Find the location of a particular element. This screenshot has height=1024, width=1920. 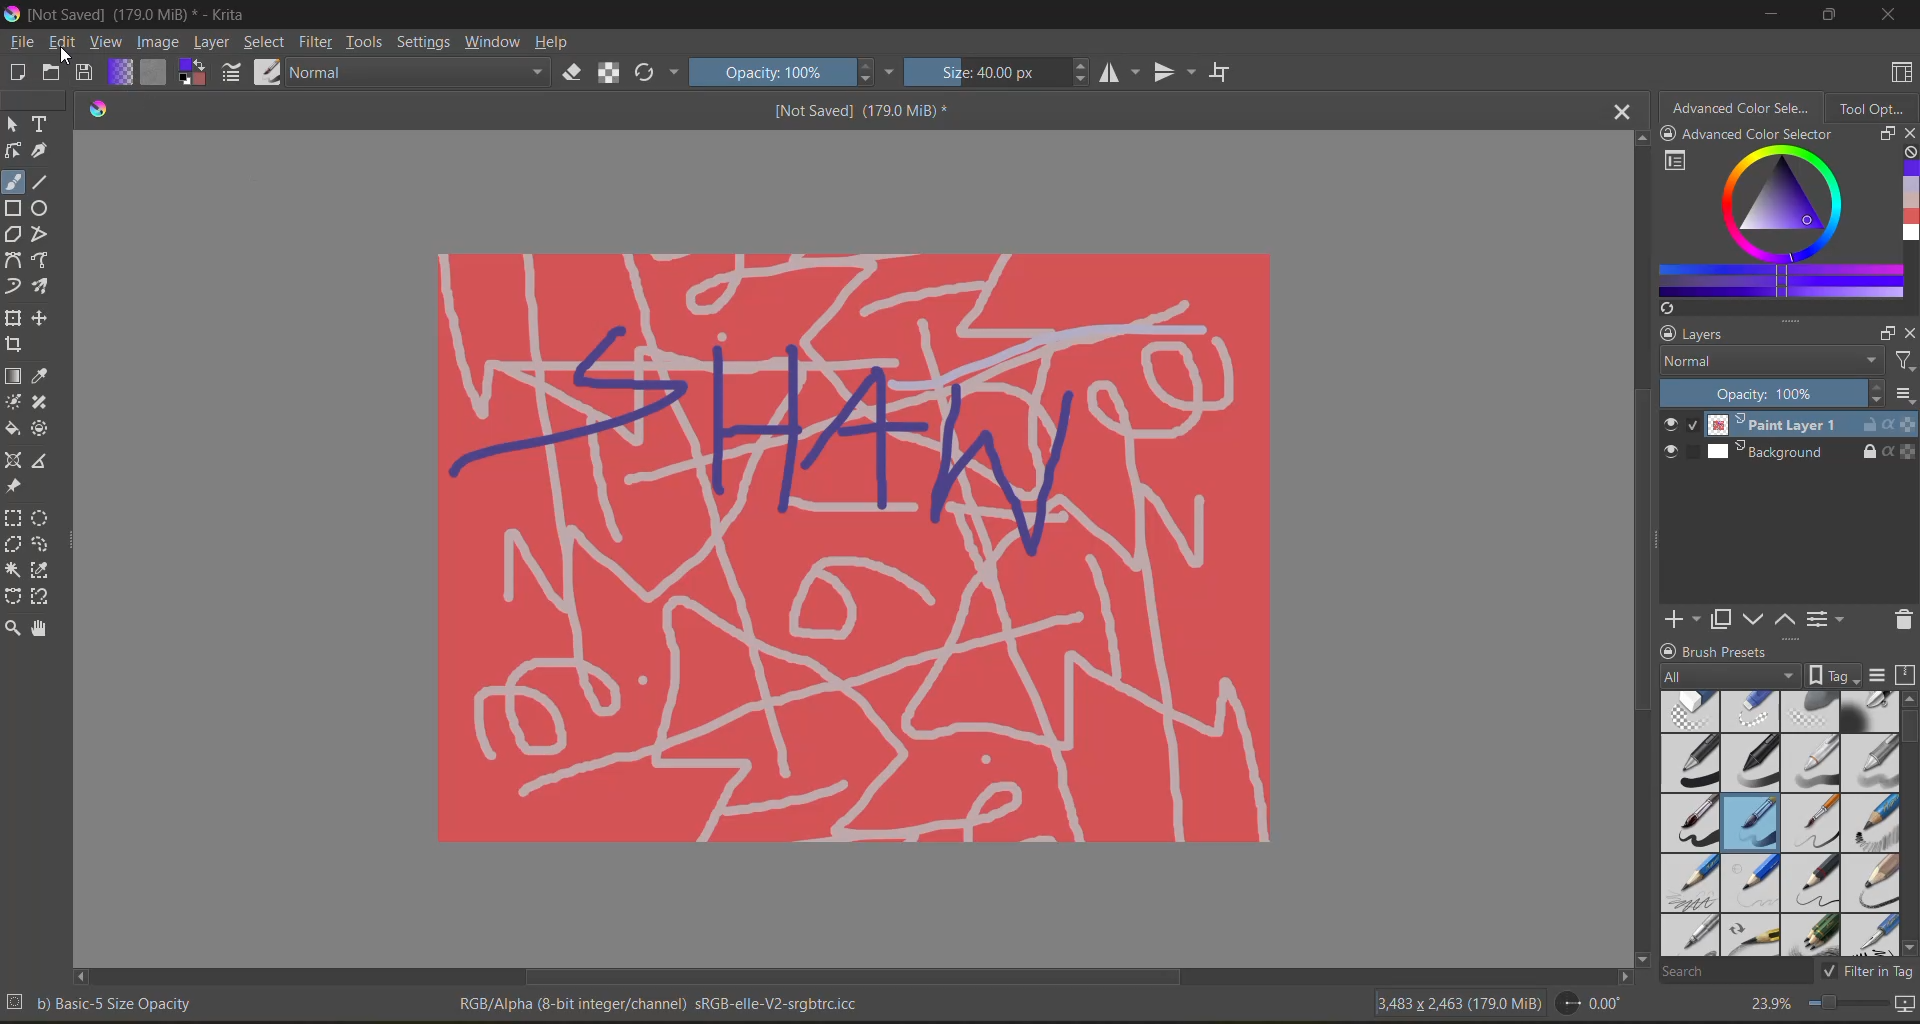

painting is located at coordinates (852, 549).